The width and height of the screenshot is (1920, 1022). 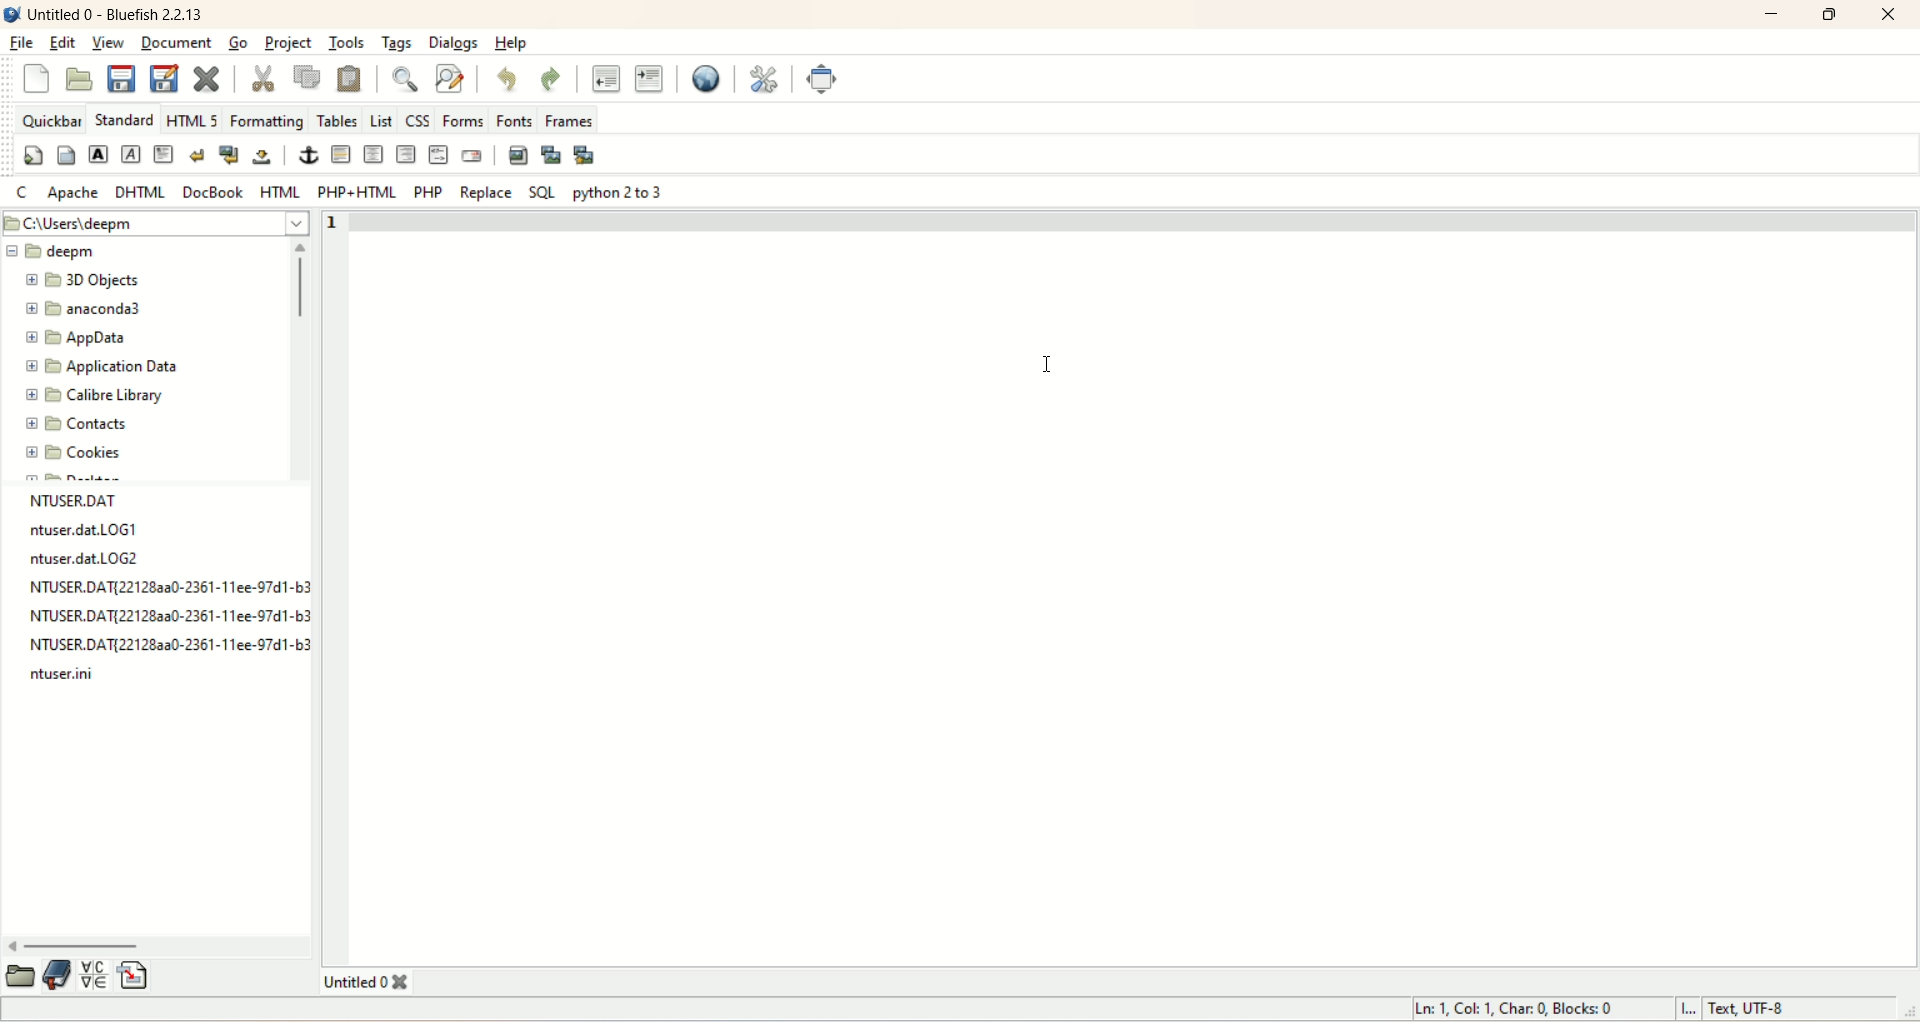 I want to click on new, so click(x=34, y=75).